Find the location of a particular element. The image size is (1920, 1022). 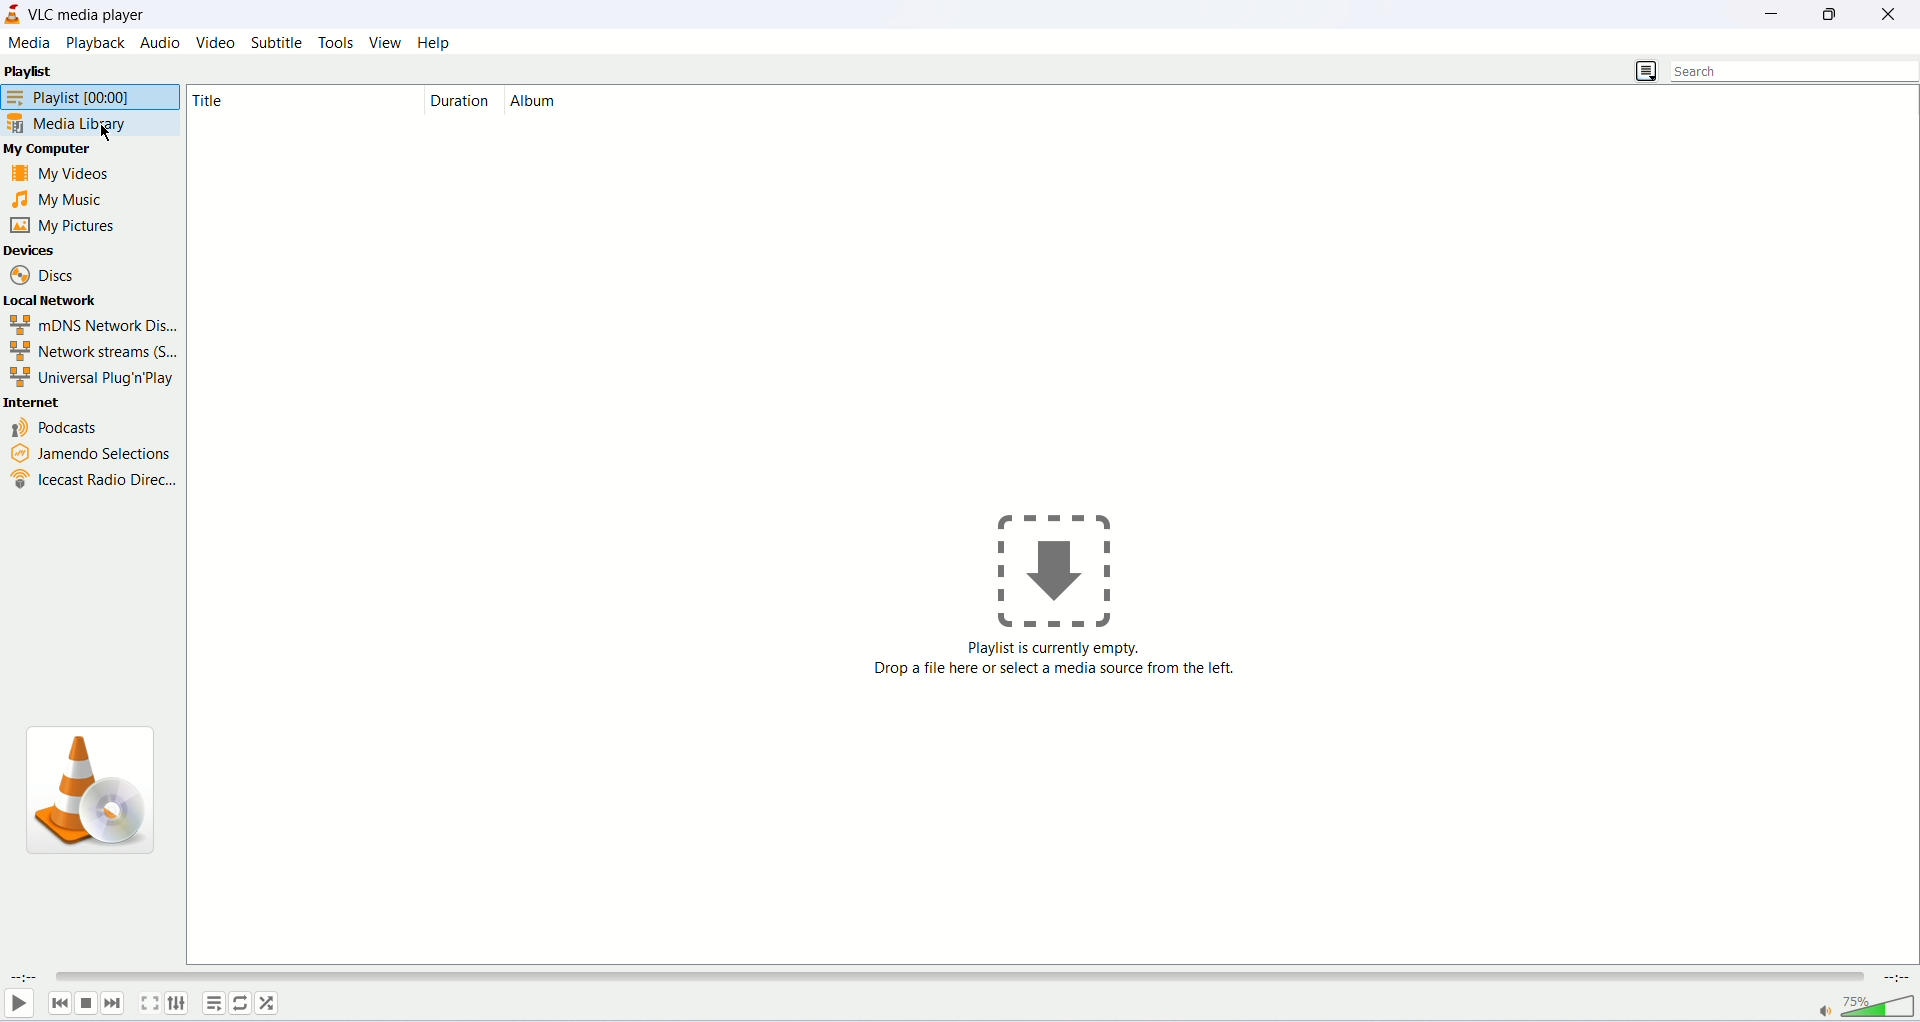

internet is located at coordinates (34, 402).